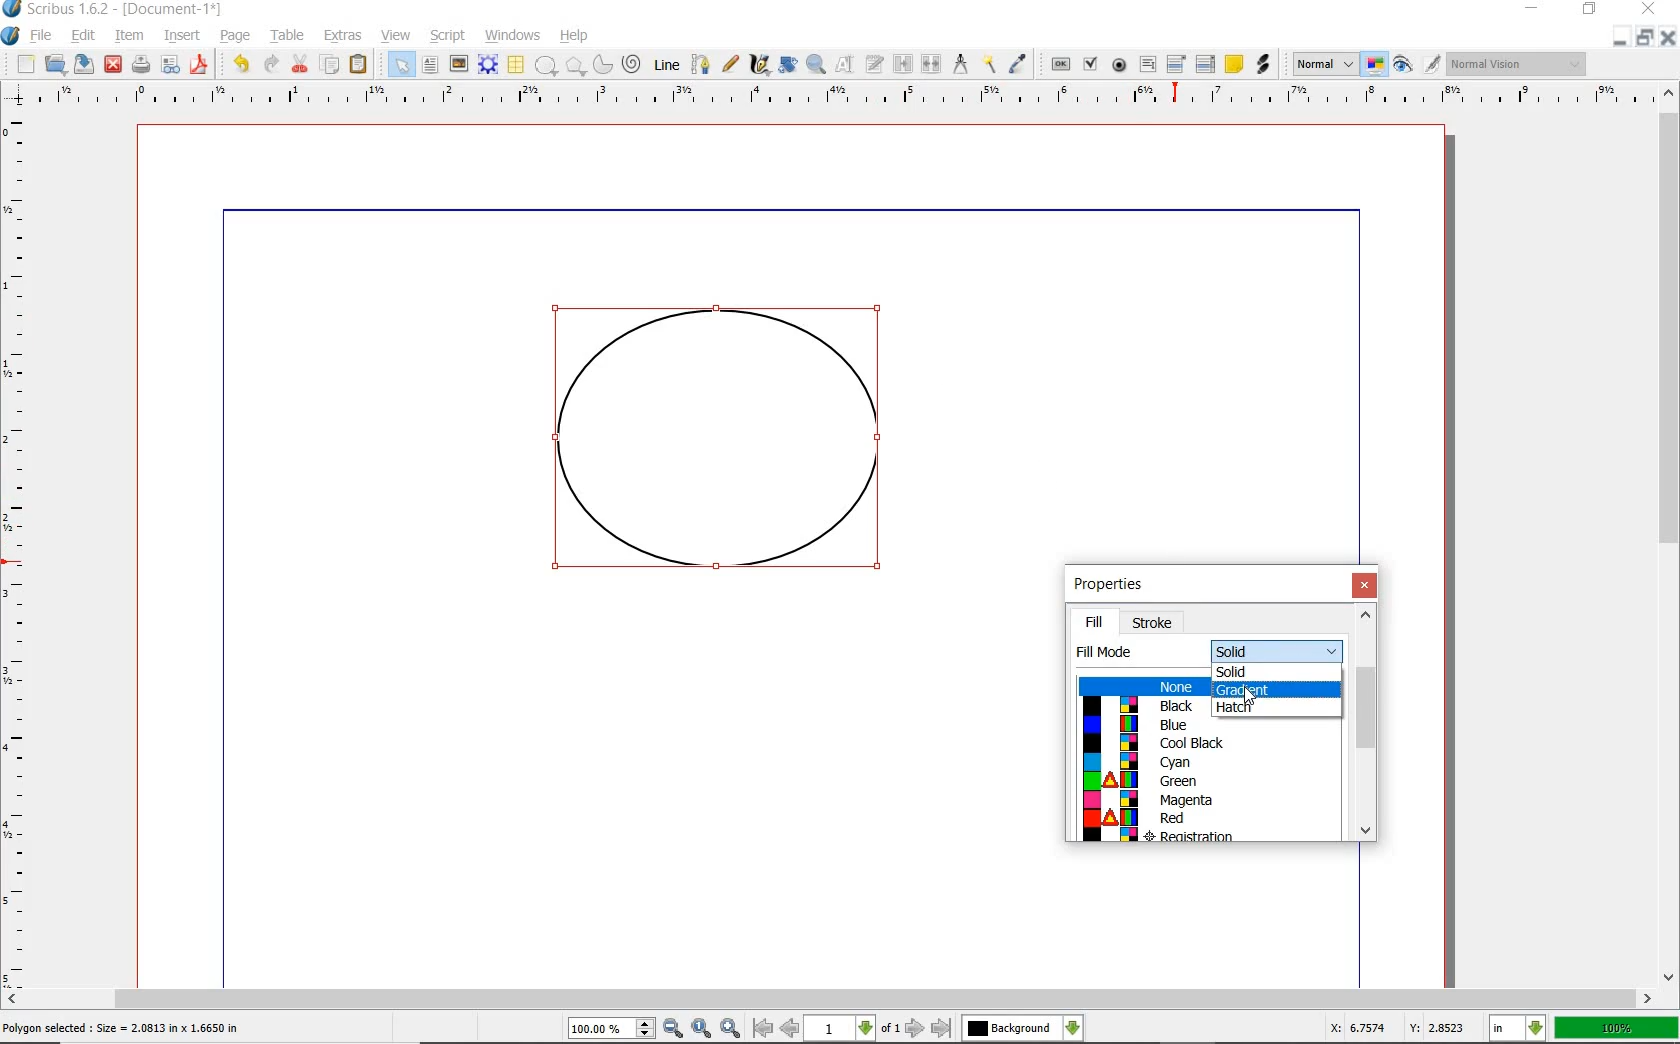  What do you see at coordinates (1646, 9) in the screenshot?
I see `CLOSE` at bounding box center [1646, 9].